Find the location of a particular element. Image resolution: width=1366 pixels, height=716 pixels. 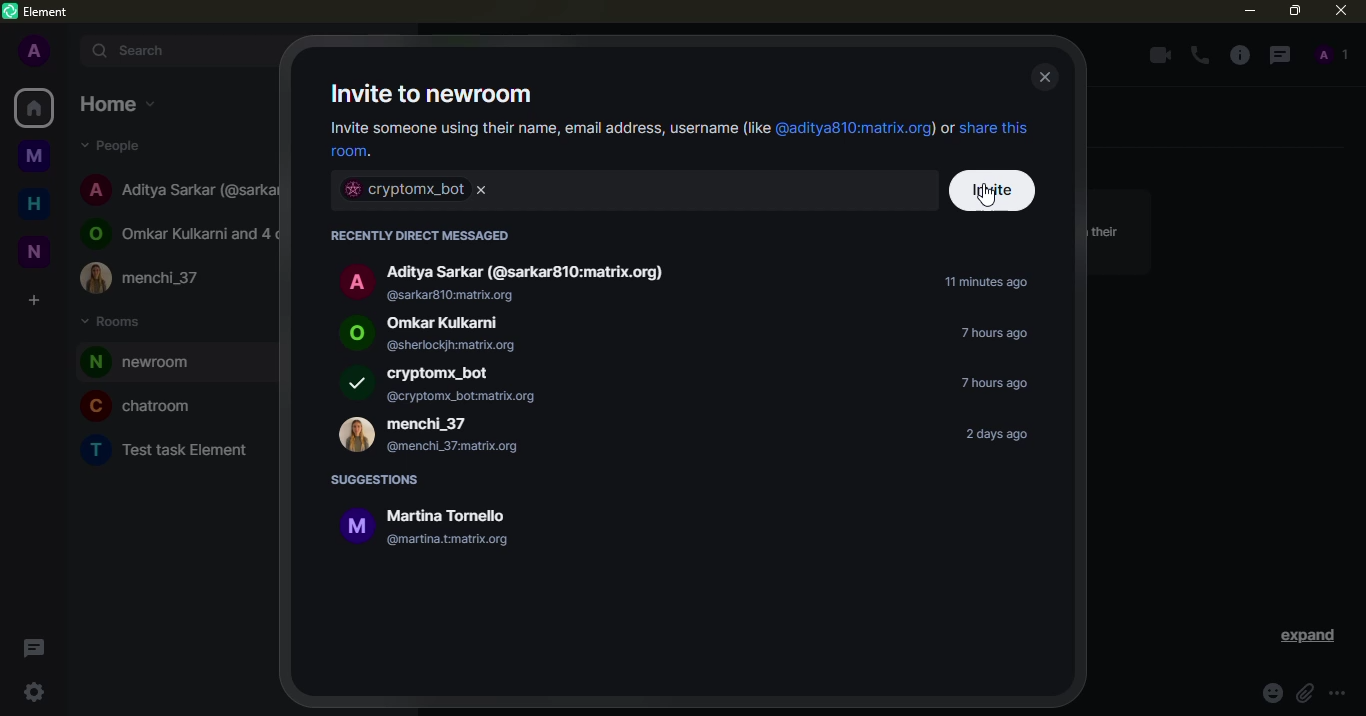

time is located at coordinates (996, 281).